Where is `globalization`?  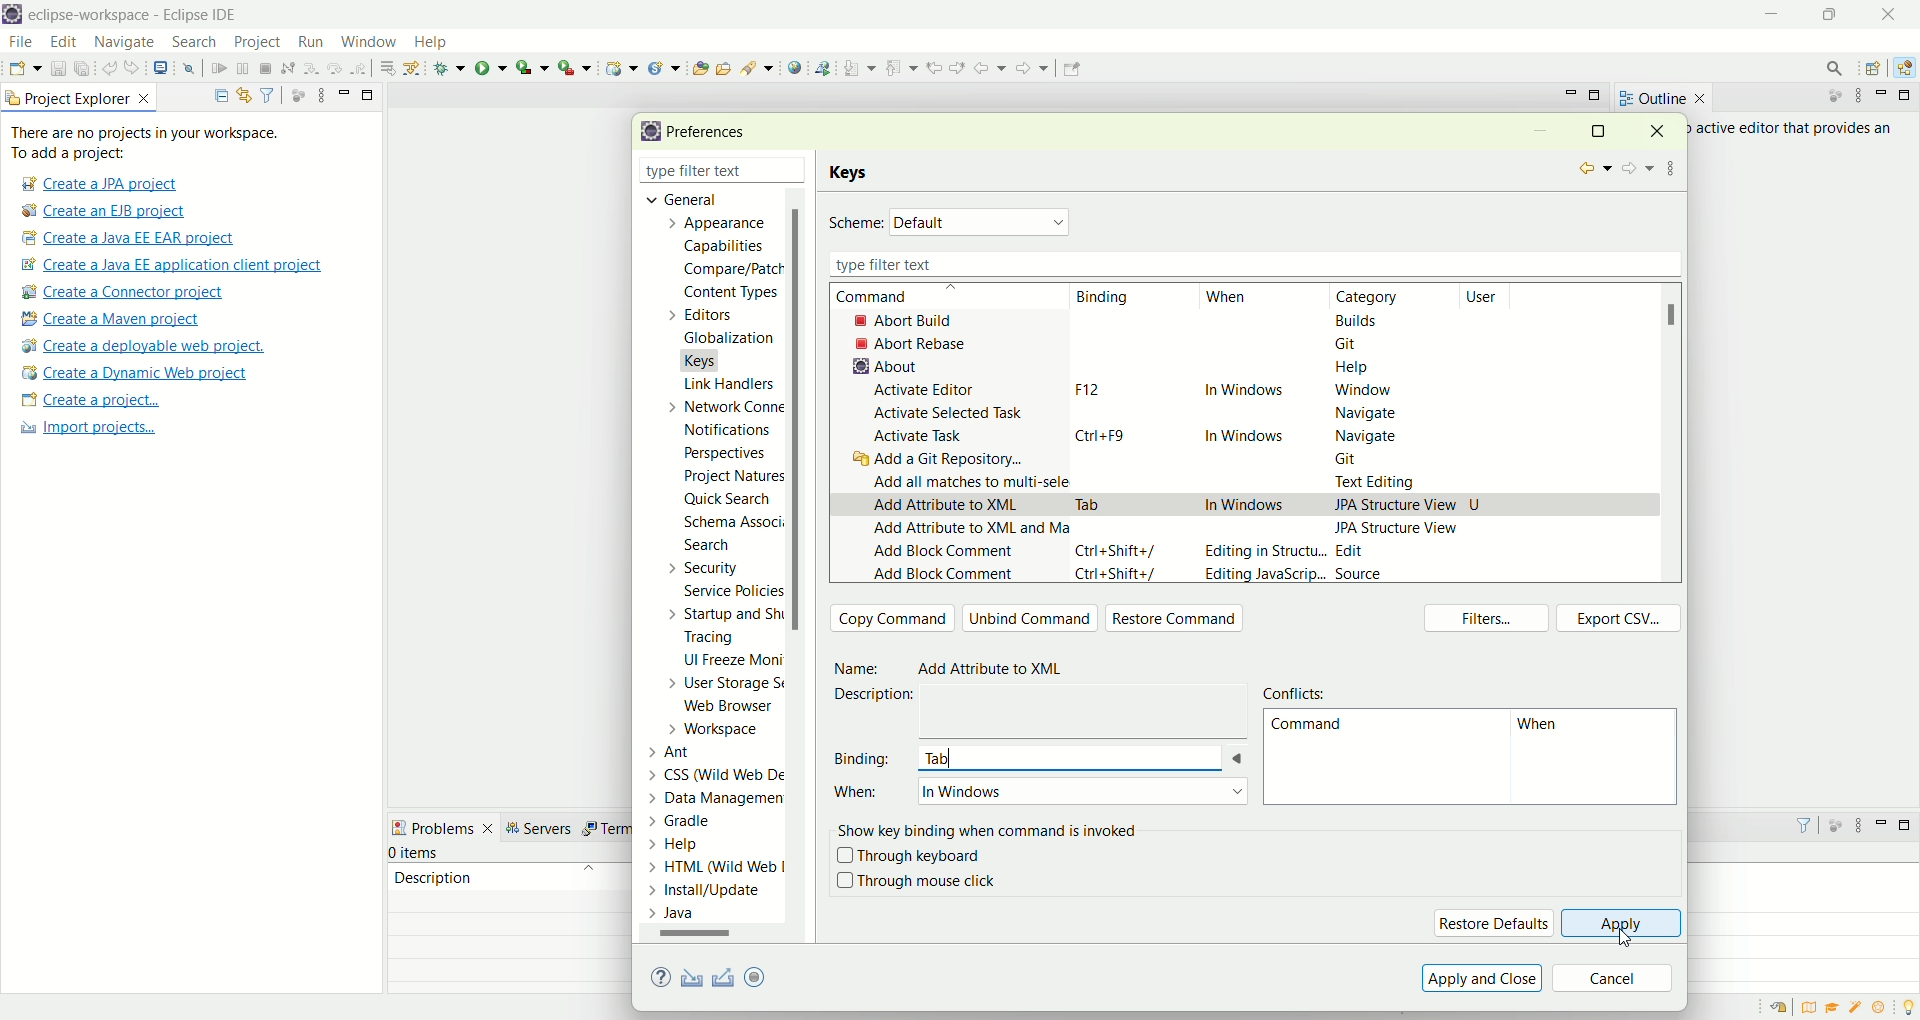
globalization is located at coordinates (727, 339).